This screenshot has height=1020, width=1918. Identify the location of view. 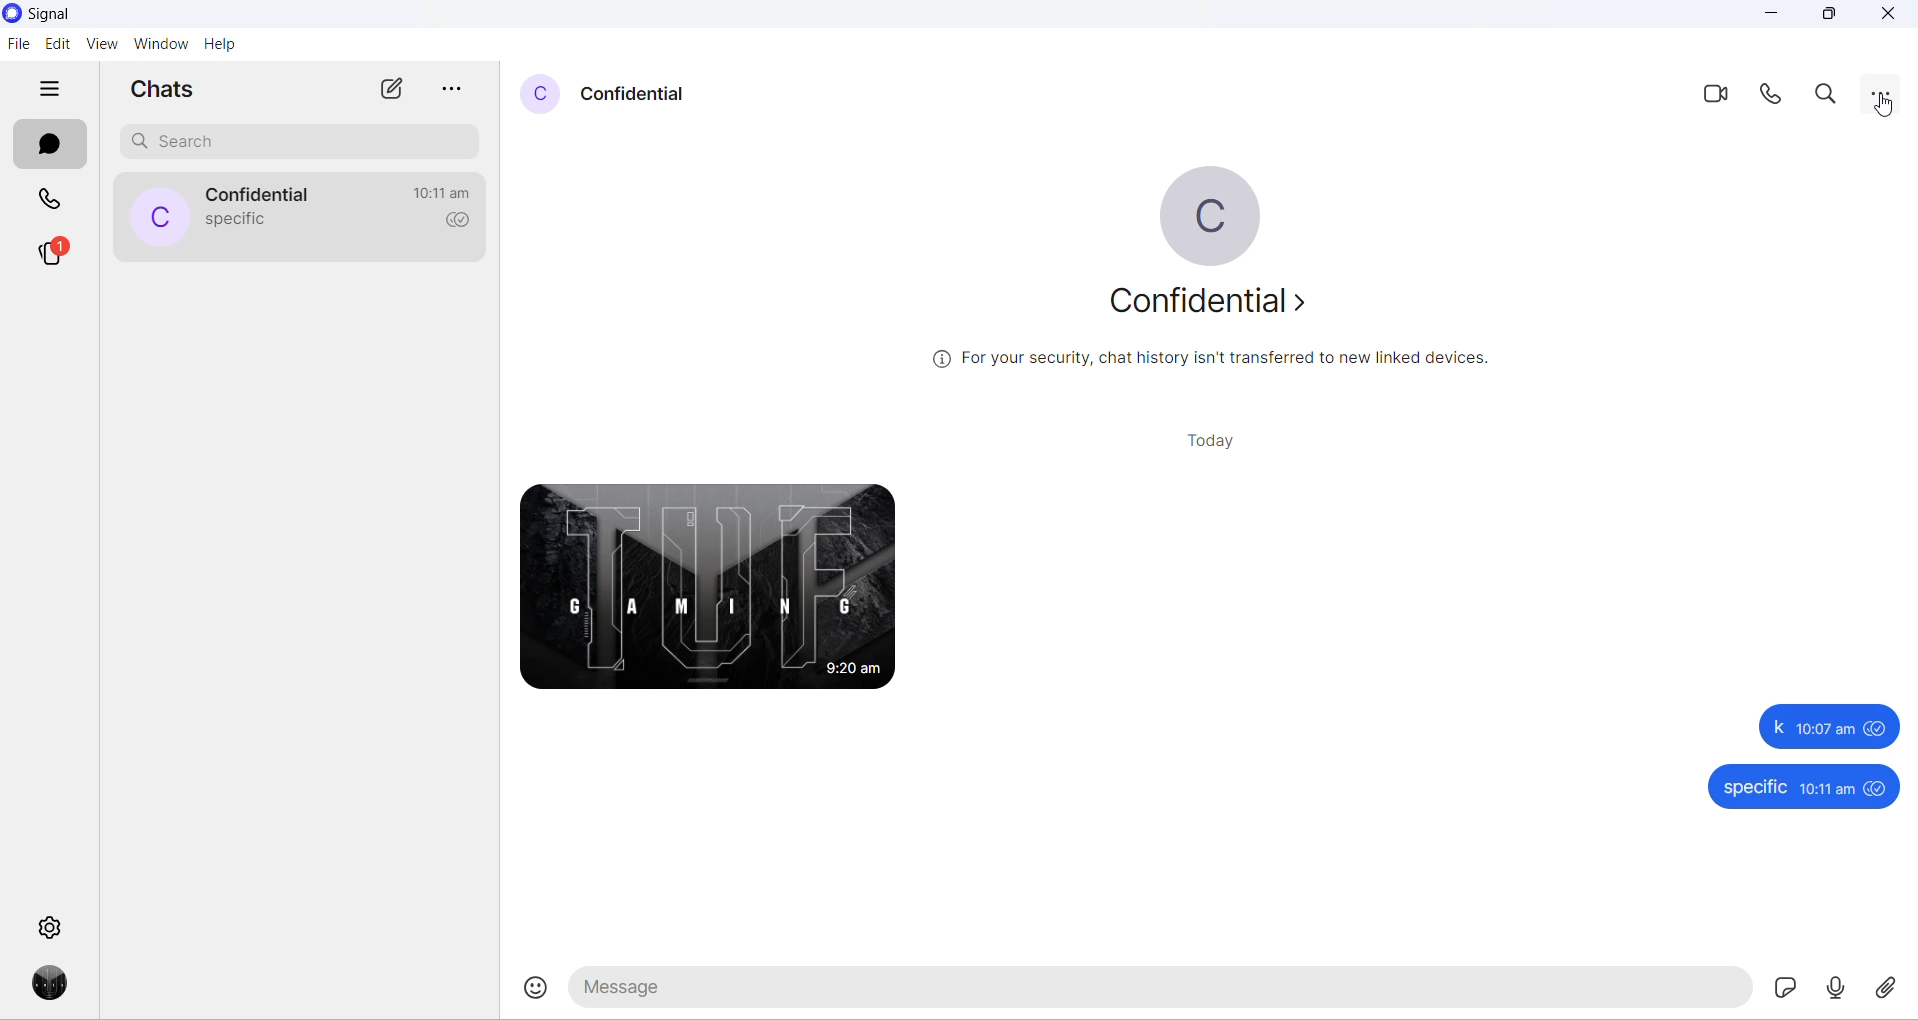
(99, 46).